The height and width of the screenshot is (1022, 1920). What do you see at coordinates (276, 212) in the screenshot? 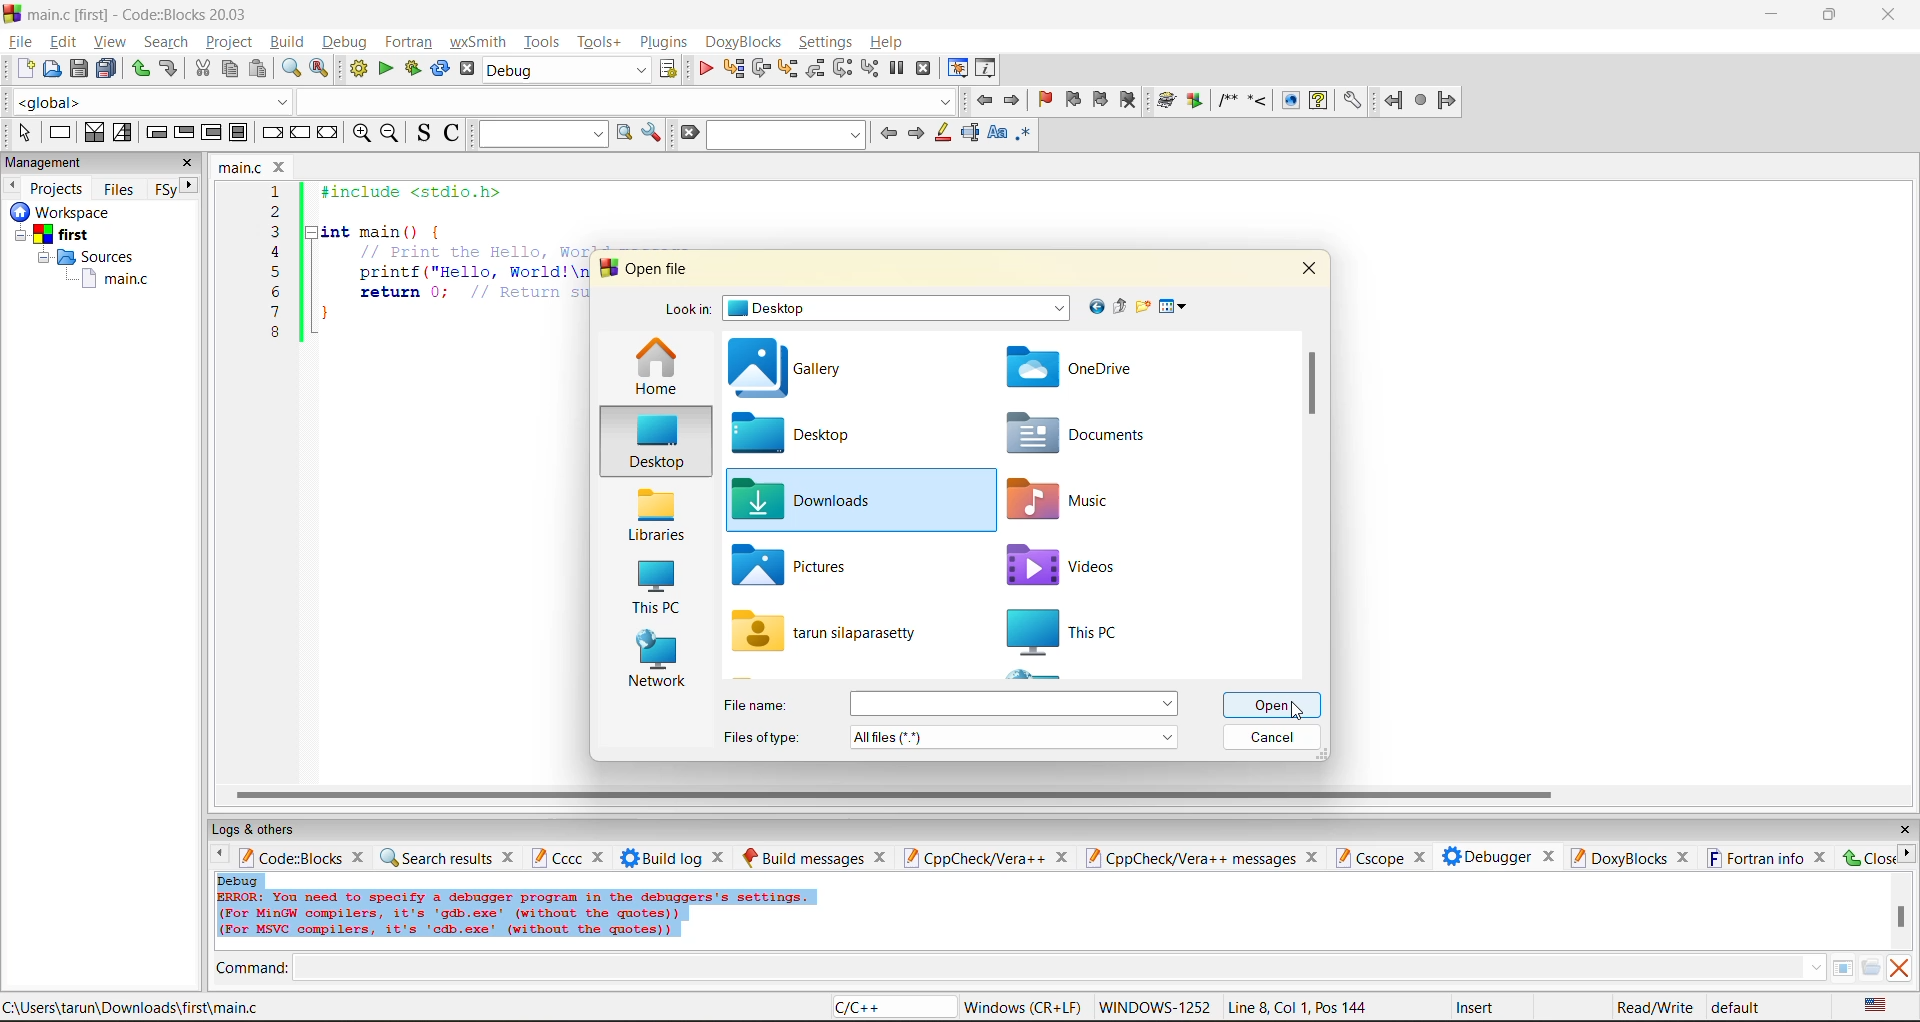
I see `2` at bounding box center [276, 212].